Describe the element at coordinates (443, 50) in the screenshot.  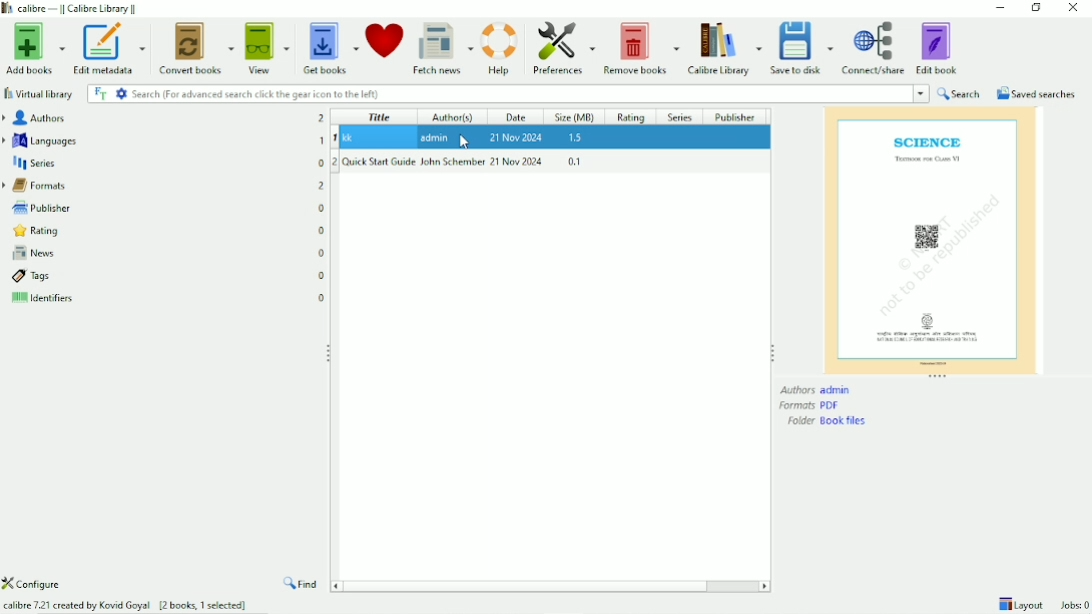
I see `Fetch news` at that location.